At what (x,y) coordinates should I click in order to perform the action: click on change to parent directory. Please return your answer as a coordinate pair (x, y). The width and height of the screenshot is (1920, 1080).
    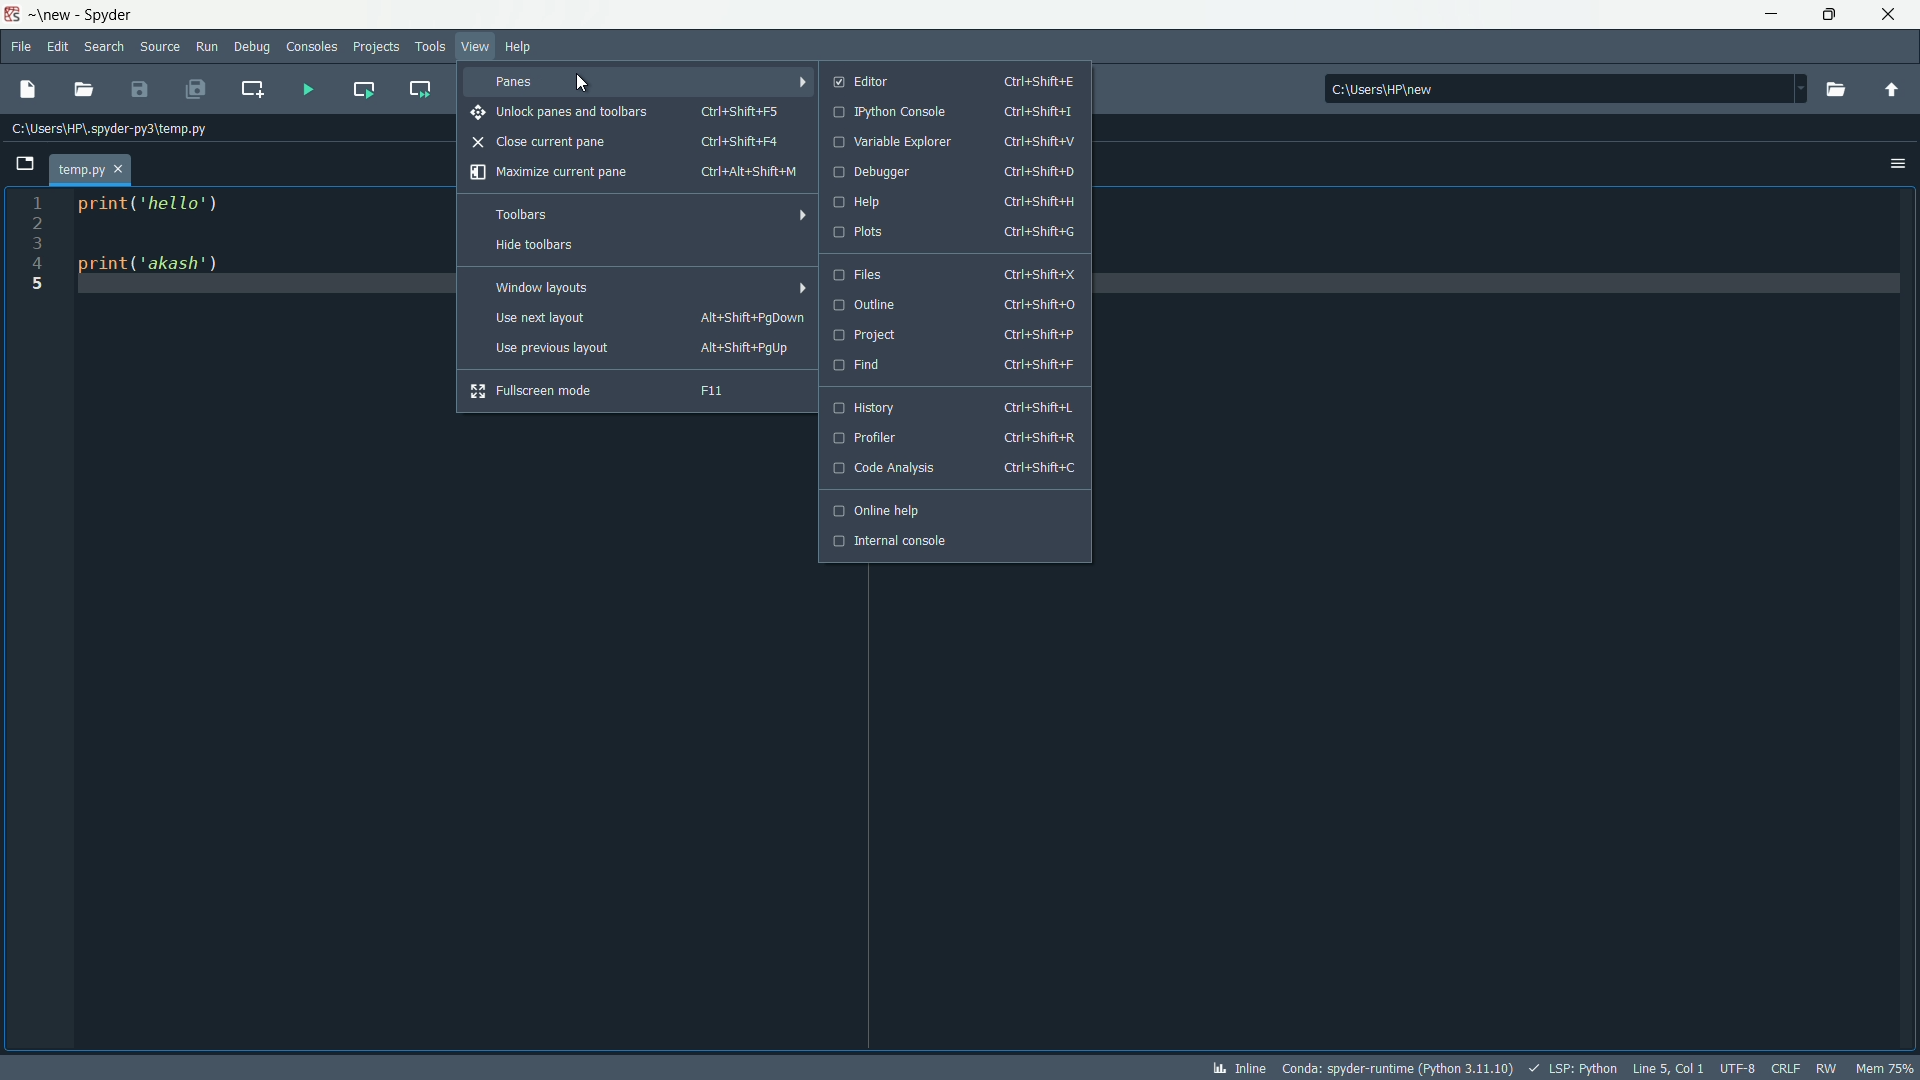
    Looking at the image, I should click on (1894, 88).